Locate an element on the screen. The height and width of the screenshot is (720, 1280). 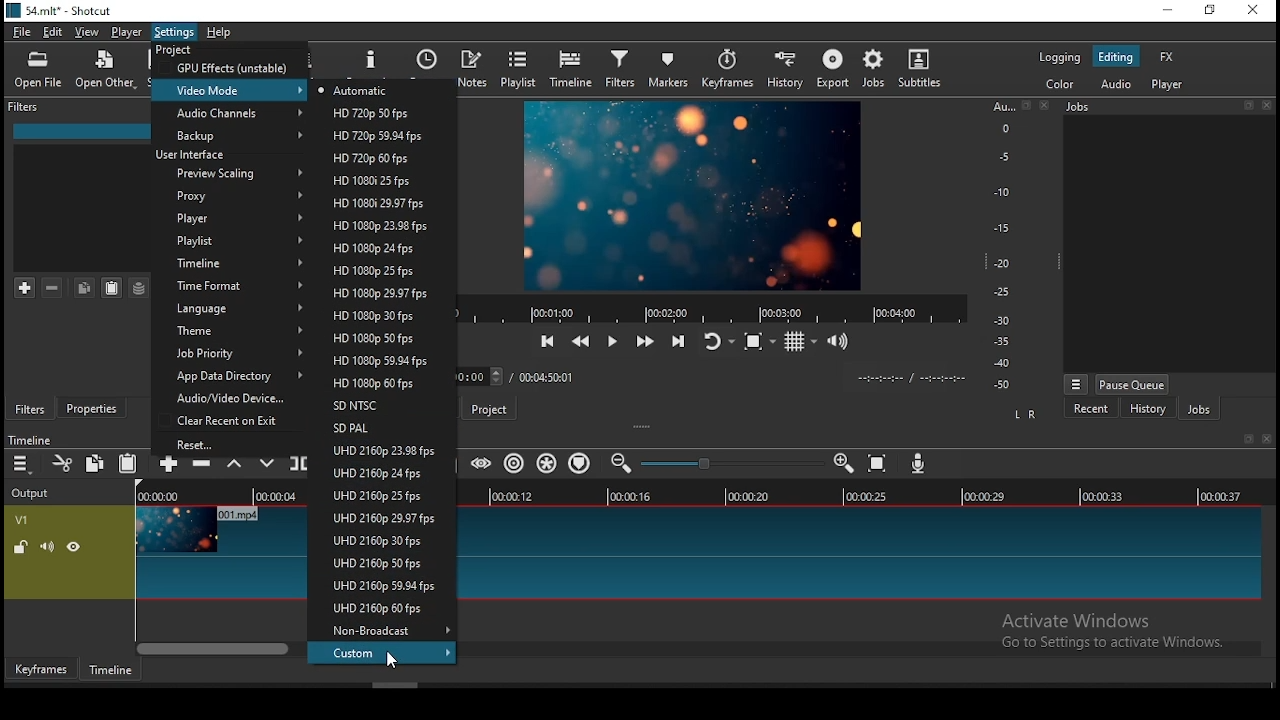
split at playhead is located at coordinates (299, 465).